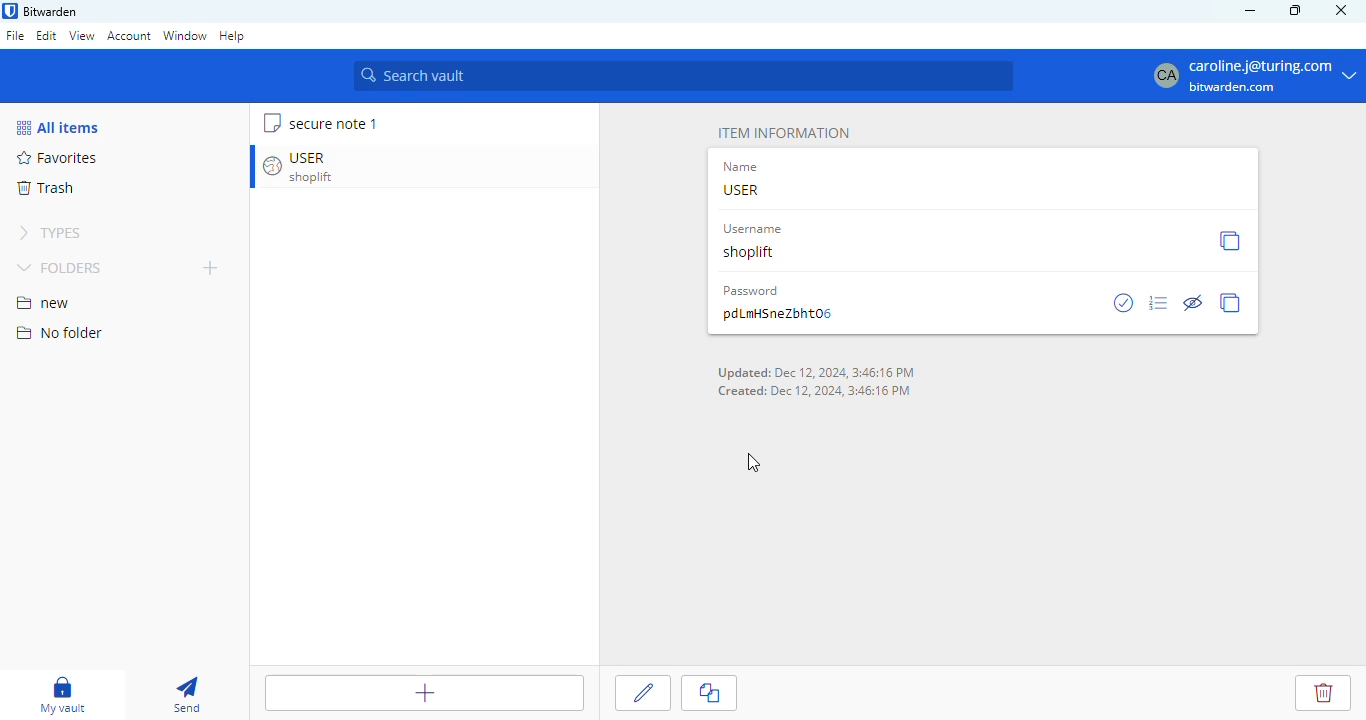 This screenshot has height=720, width=1366. Describe the element at coordinates (643, 694) in the screenshot. I see `edit` at that location.